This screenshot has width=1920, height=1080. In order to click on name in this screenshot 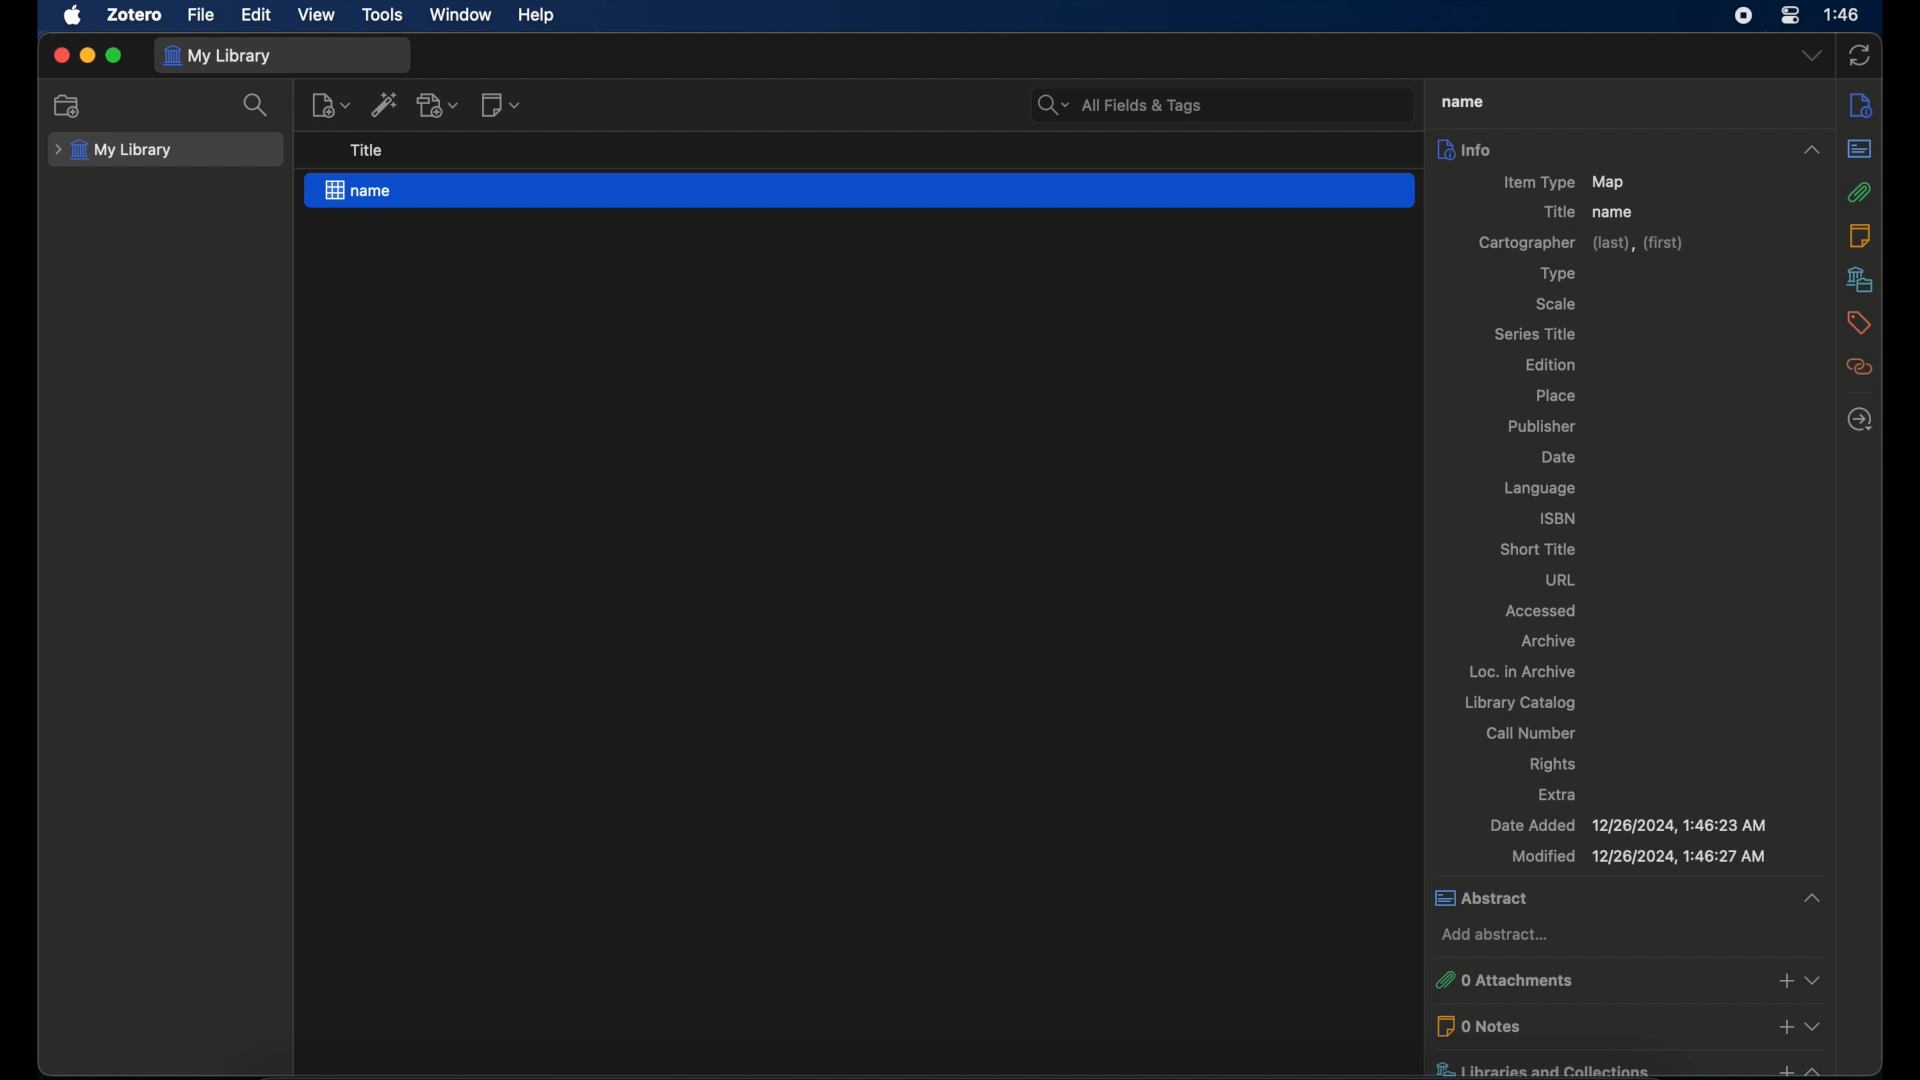, I will do `click(860, 191)`.